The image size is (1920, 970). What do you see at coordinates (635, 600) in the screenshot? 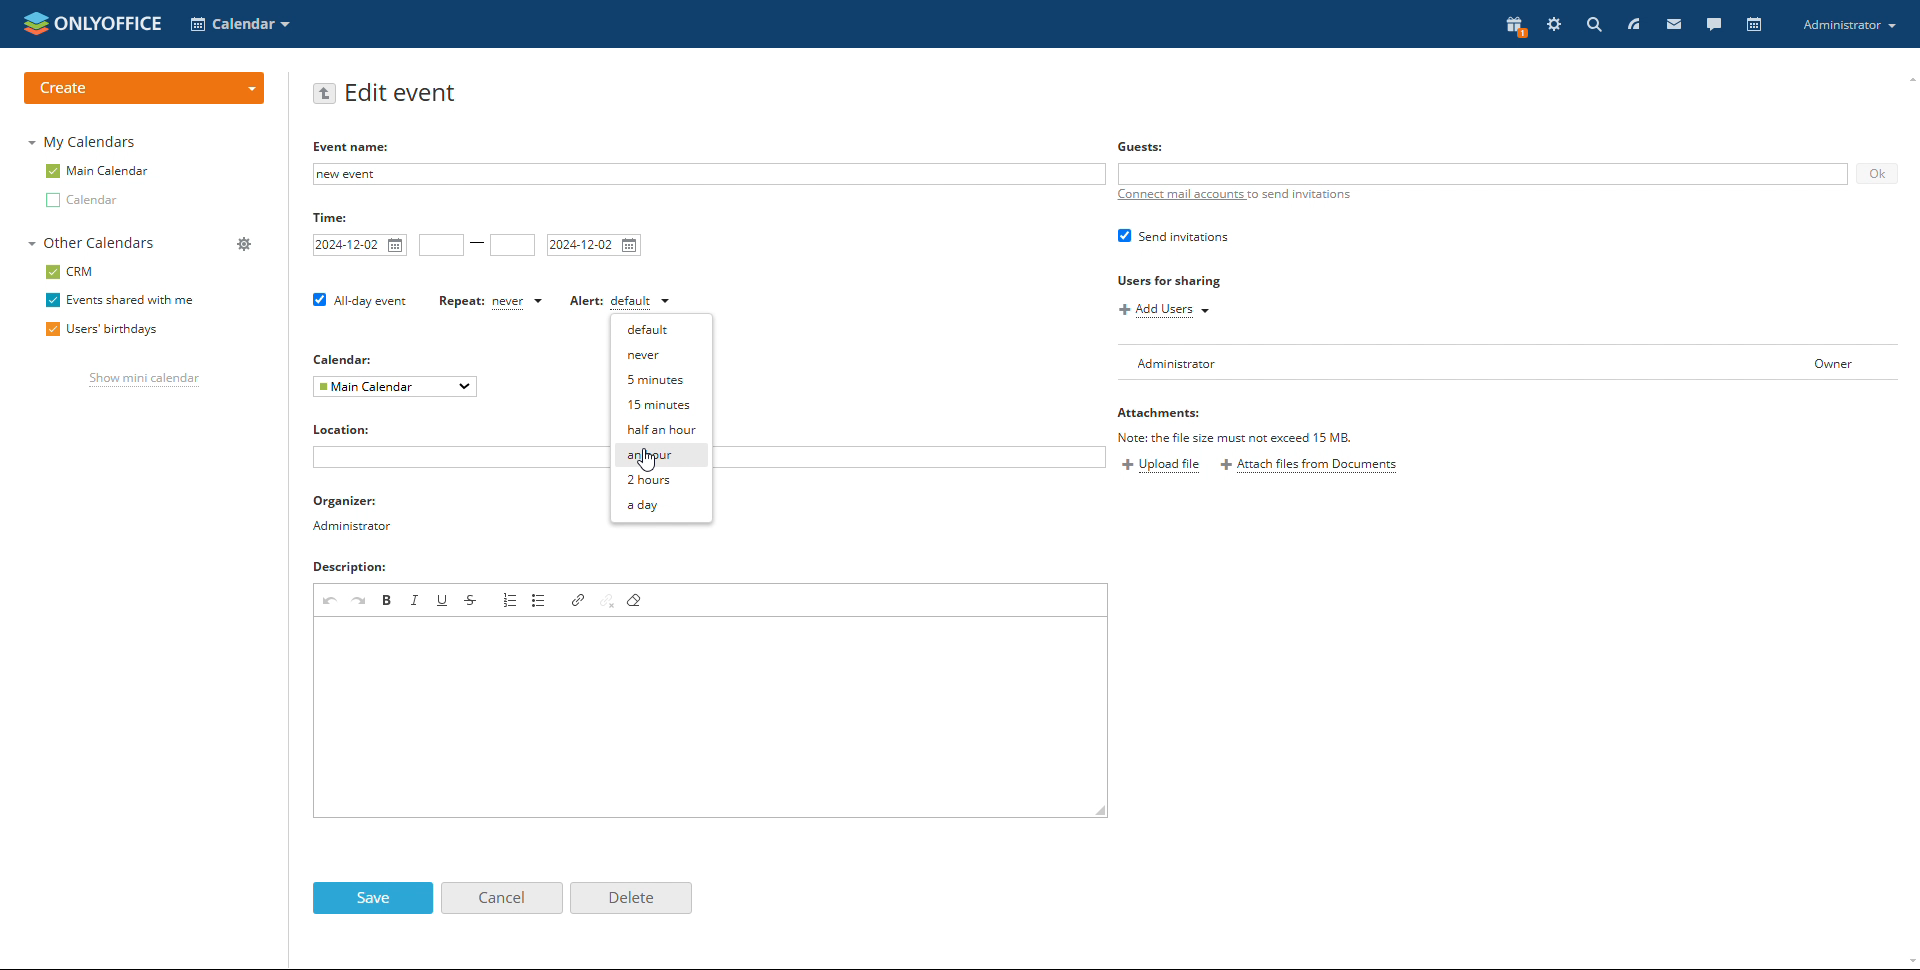
I see `remove format` at bounding box center [635, 600].